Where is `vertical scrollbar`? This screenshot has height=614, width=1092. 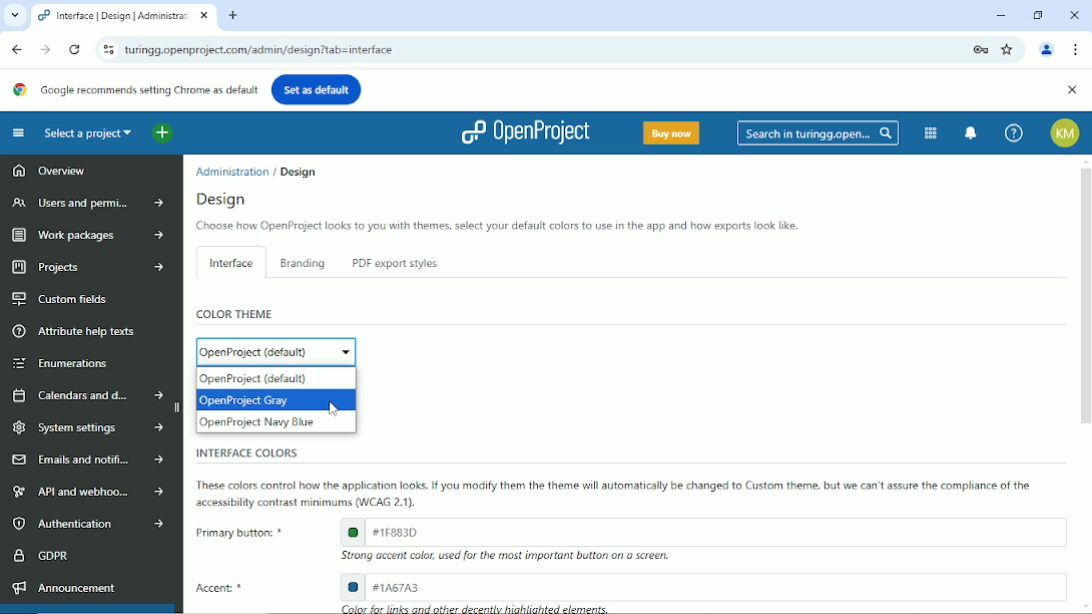
vertical scrollbar is located at coordinates (1085, 296).